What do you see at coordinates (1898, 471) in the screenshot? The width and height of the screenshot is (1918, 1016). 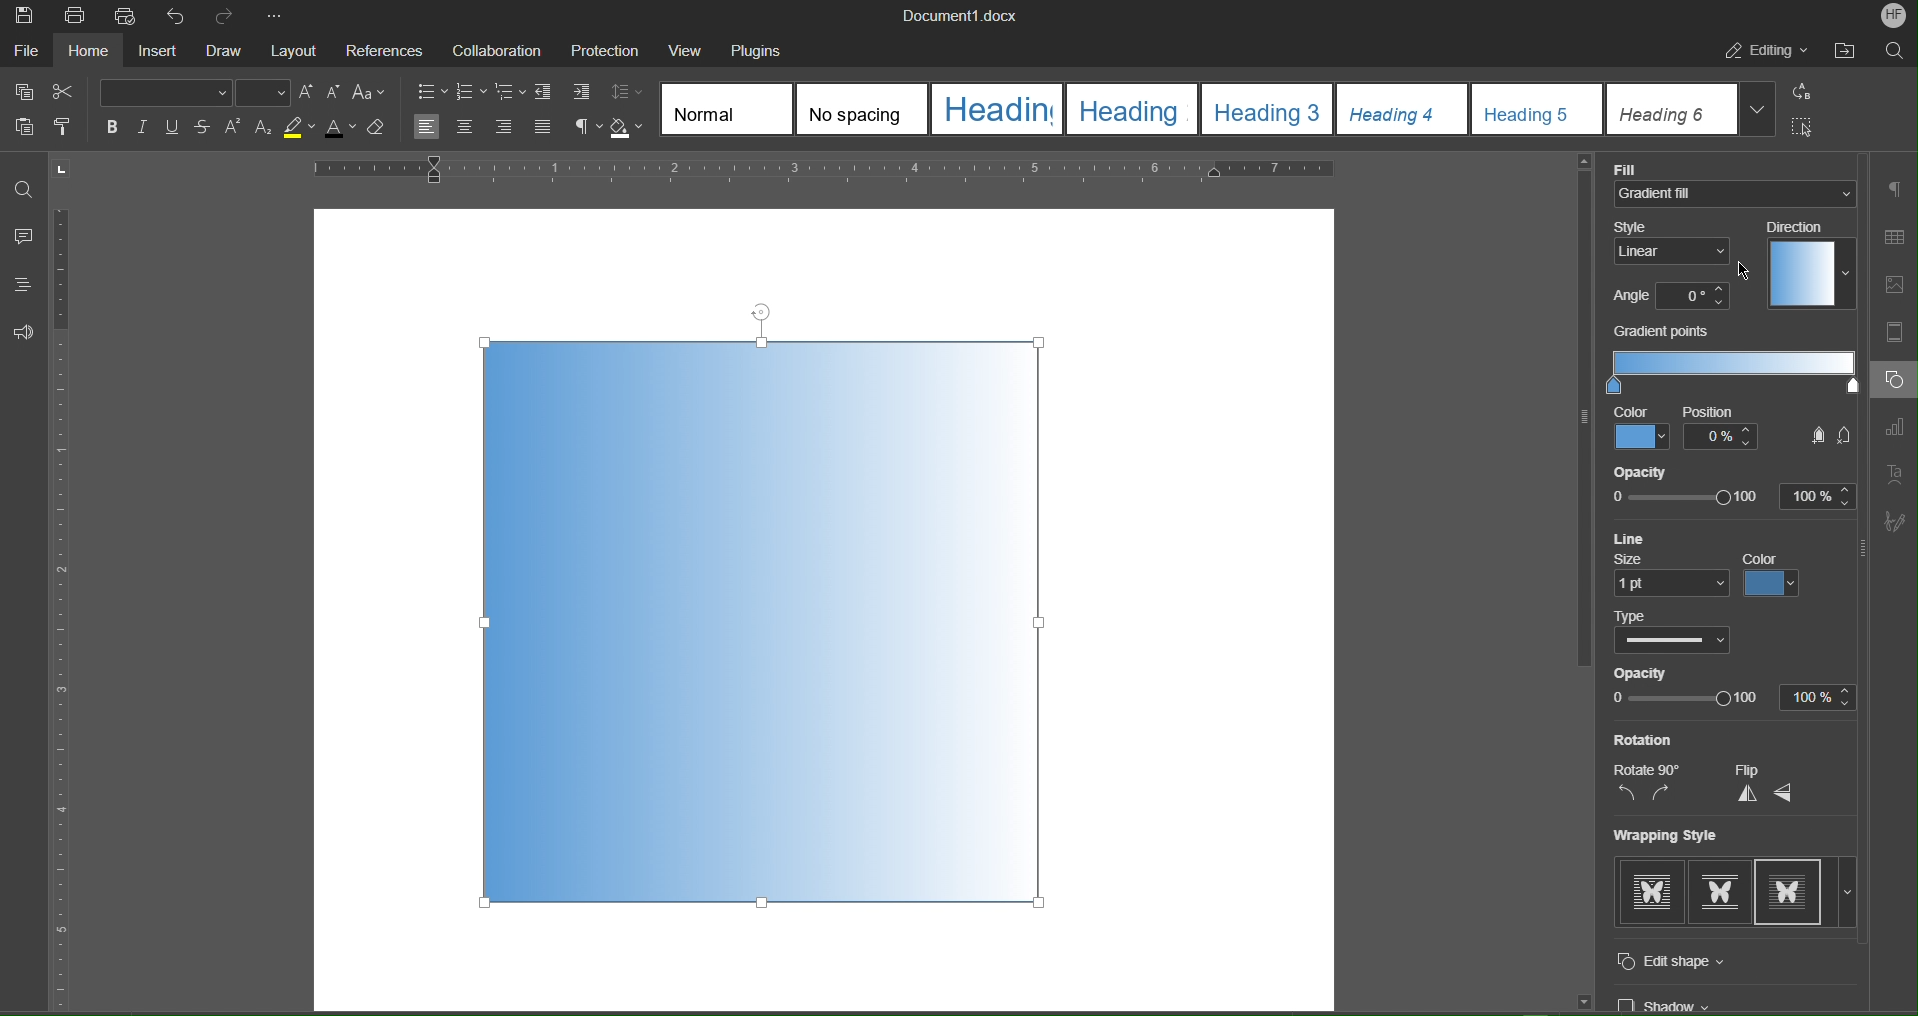 I see `Text Art` at bounding box center [1898, 471].